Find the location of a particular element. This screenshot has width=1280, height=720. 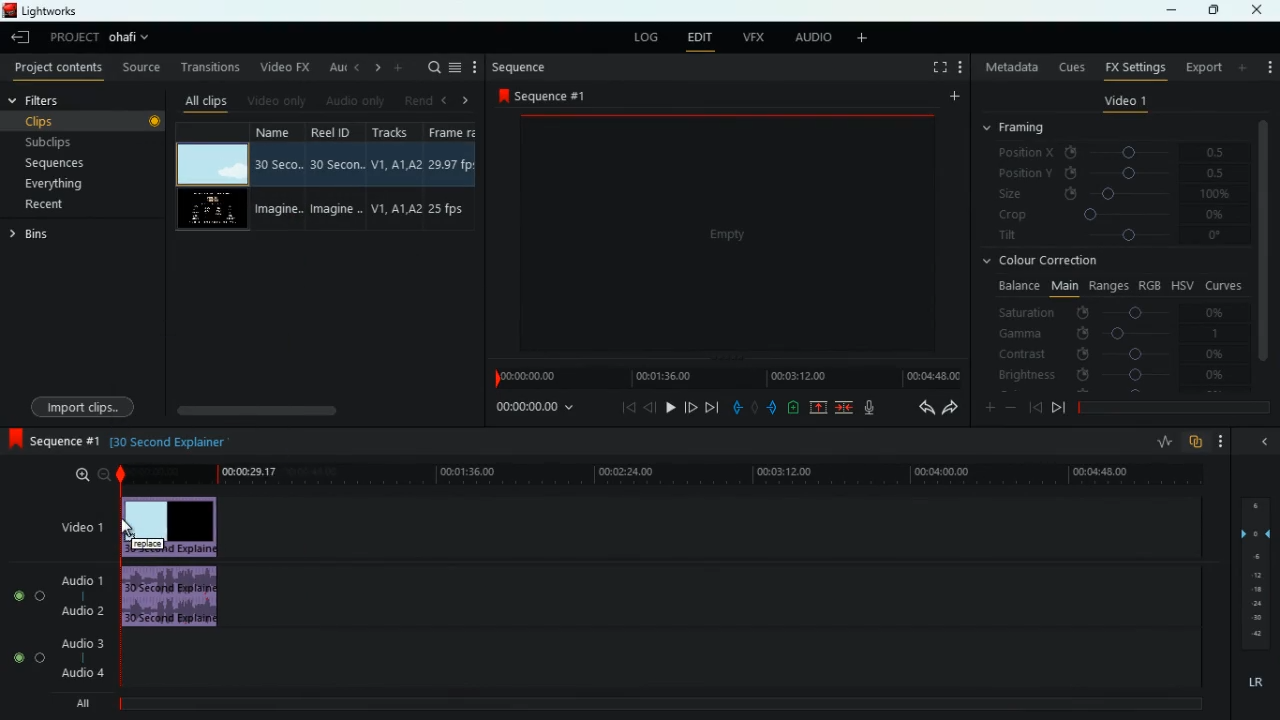

screen is located at coordinates (211, 164).